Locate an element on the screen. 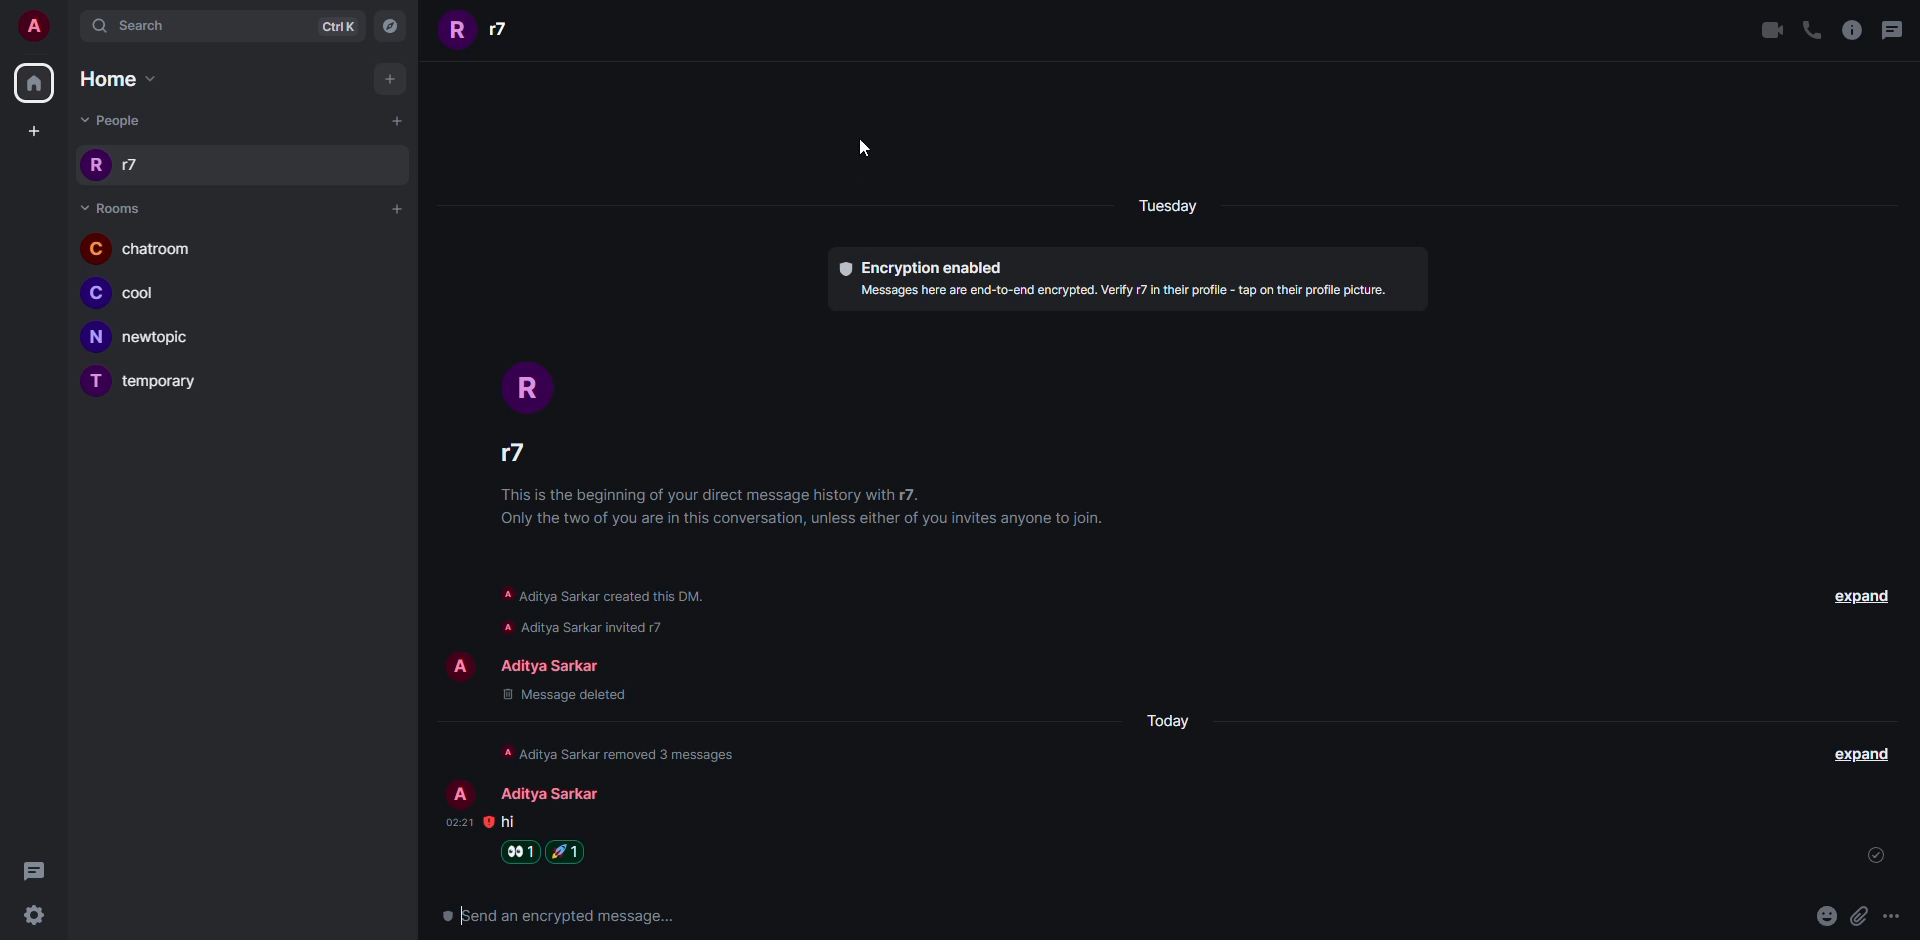 This screenshot has height=940, width=1920. info is located at coordinates (1852, 30).